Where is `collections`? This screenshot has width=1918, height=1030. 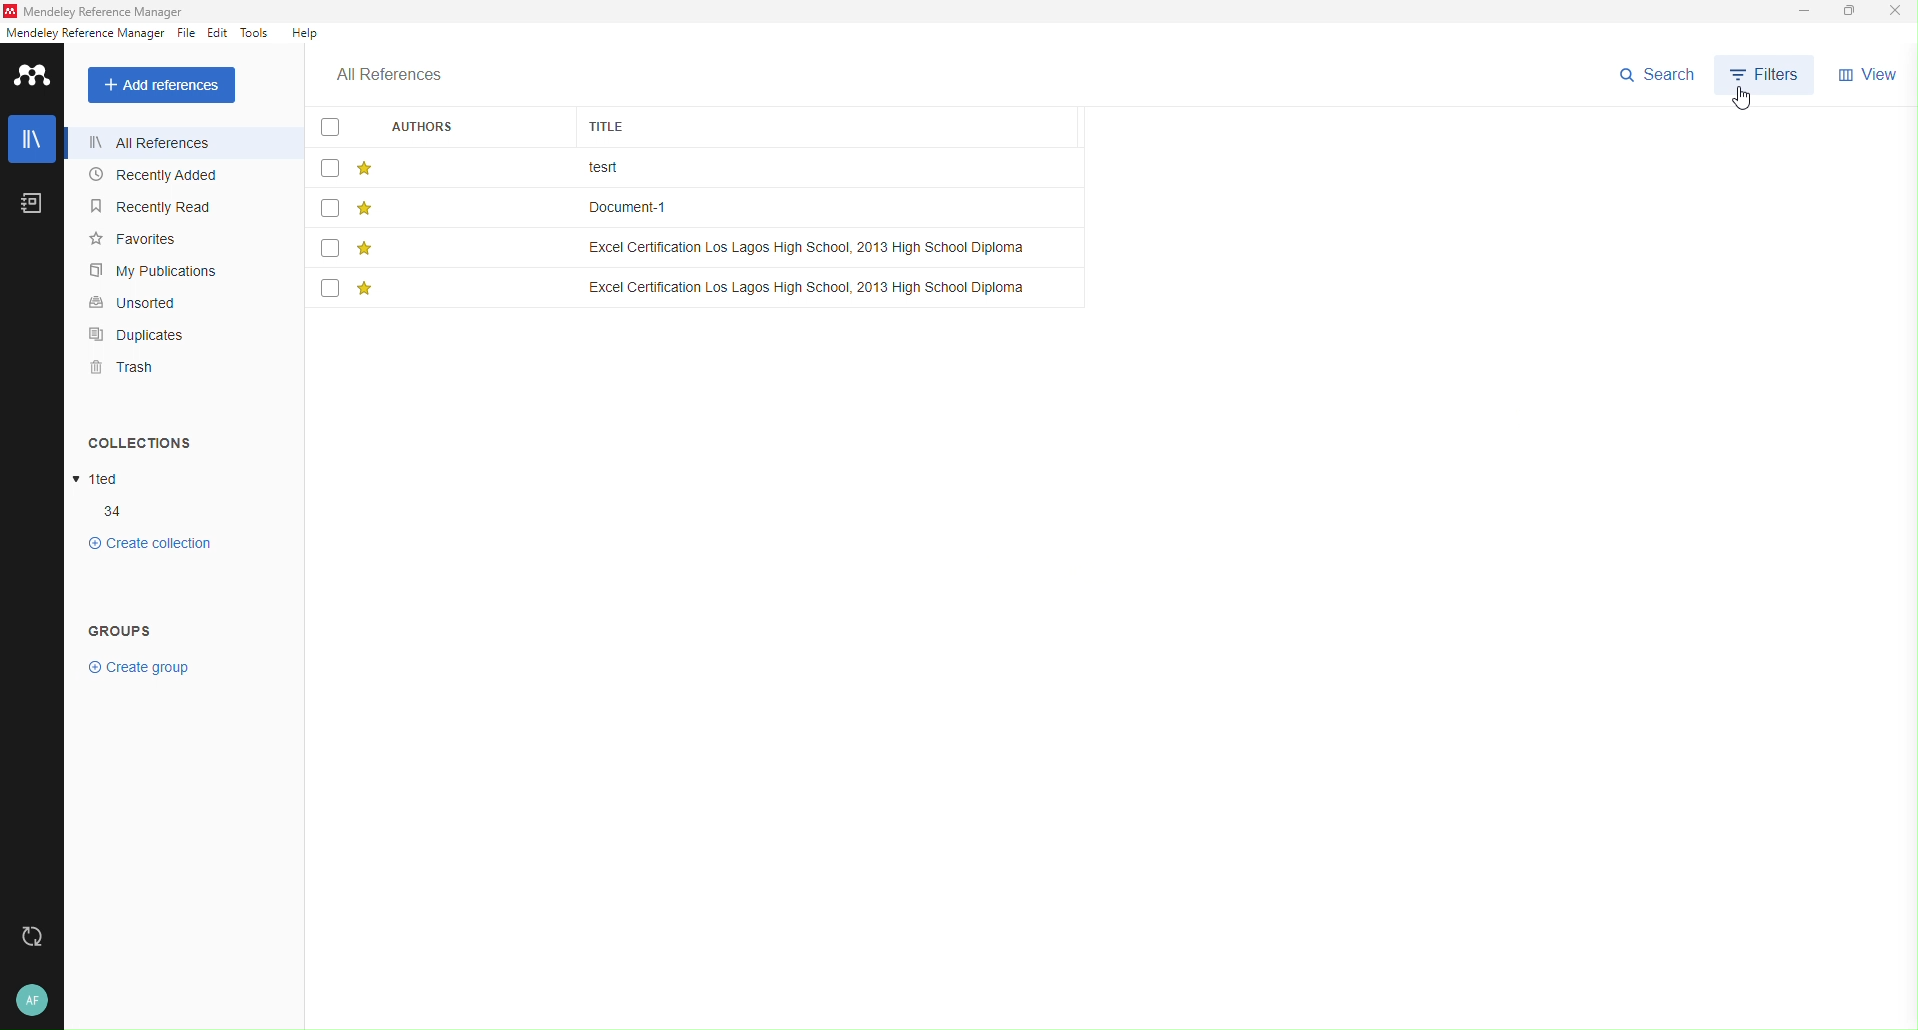 collections is located at coordinates (142, 443).